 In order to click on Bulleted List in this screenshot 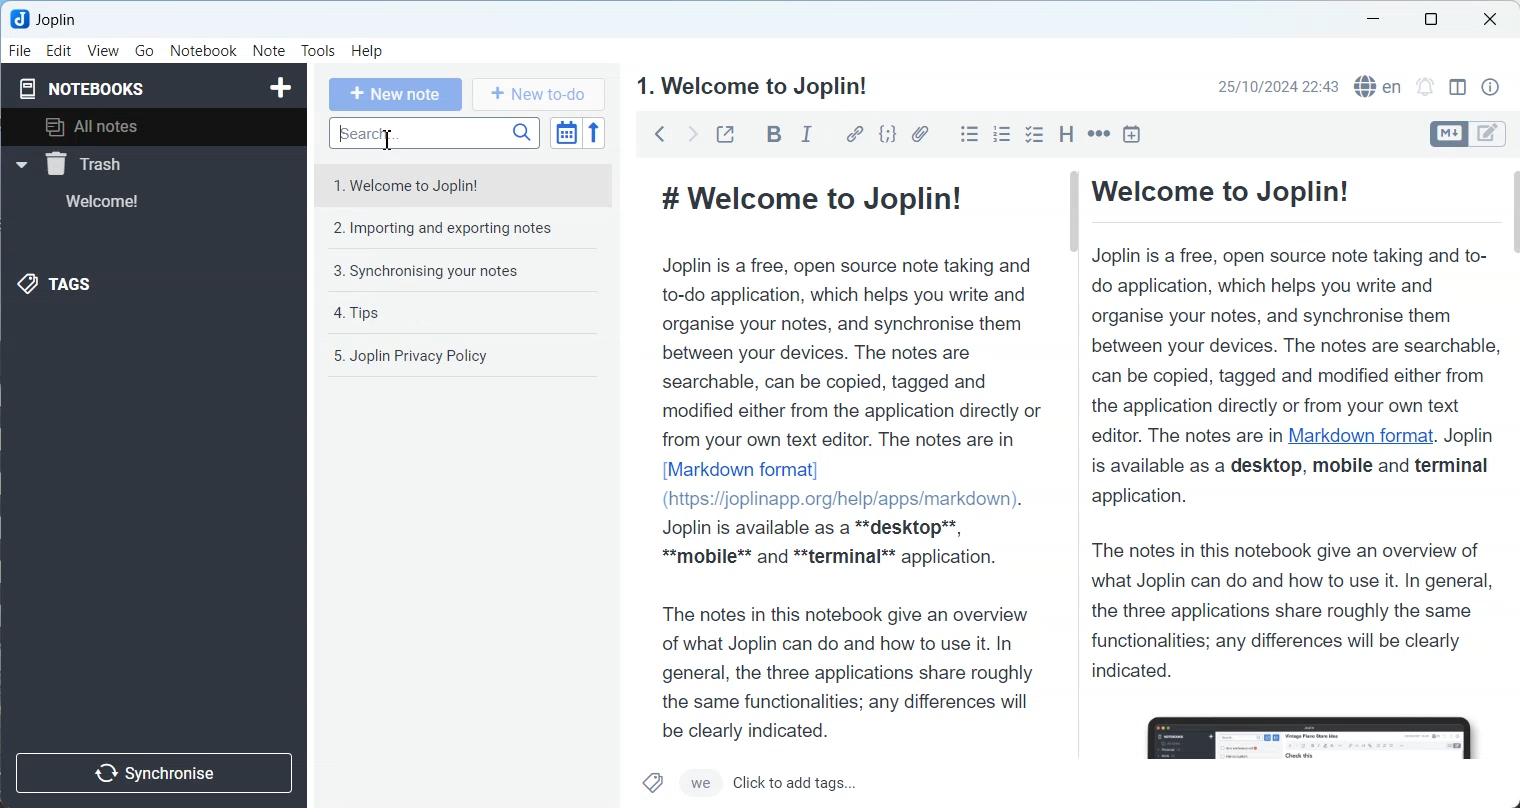, I will do `click(969, 134)`.